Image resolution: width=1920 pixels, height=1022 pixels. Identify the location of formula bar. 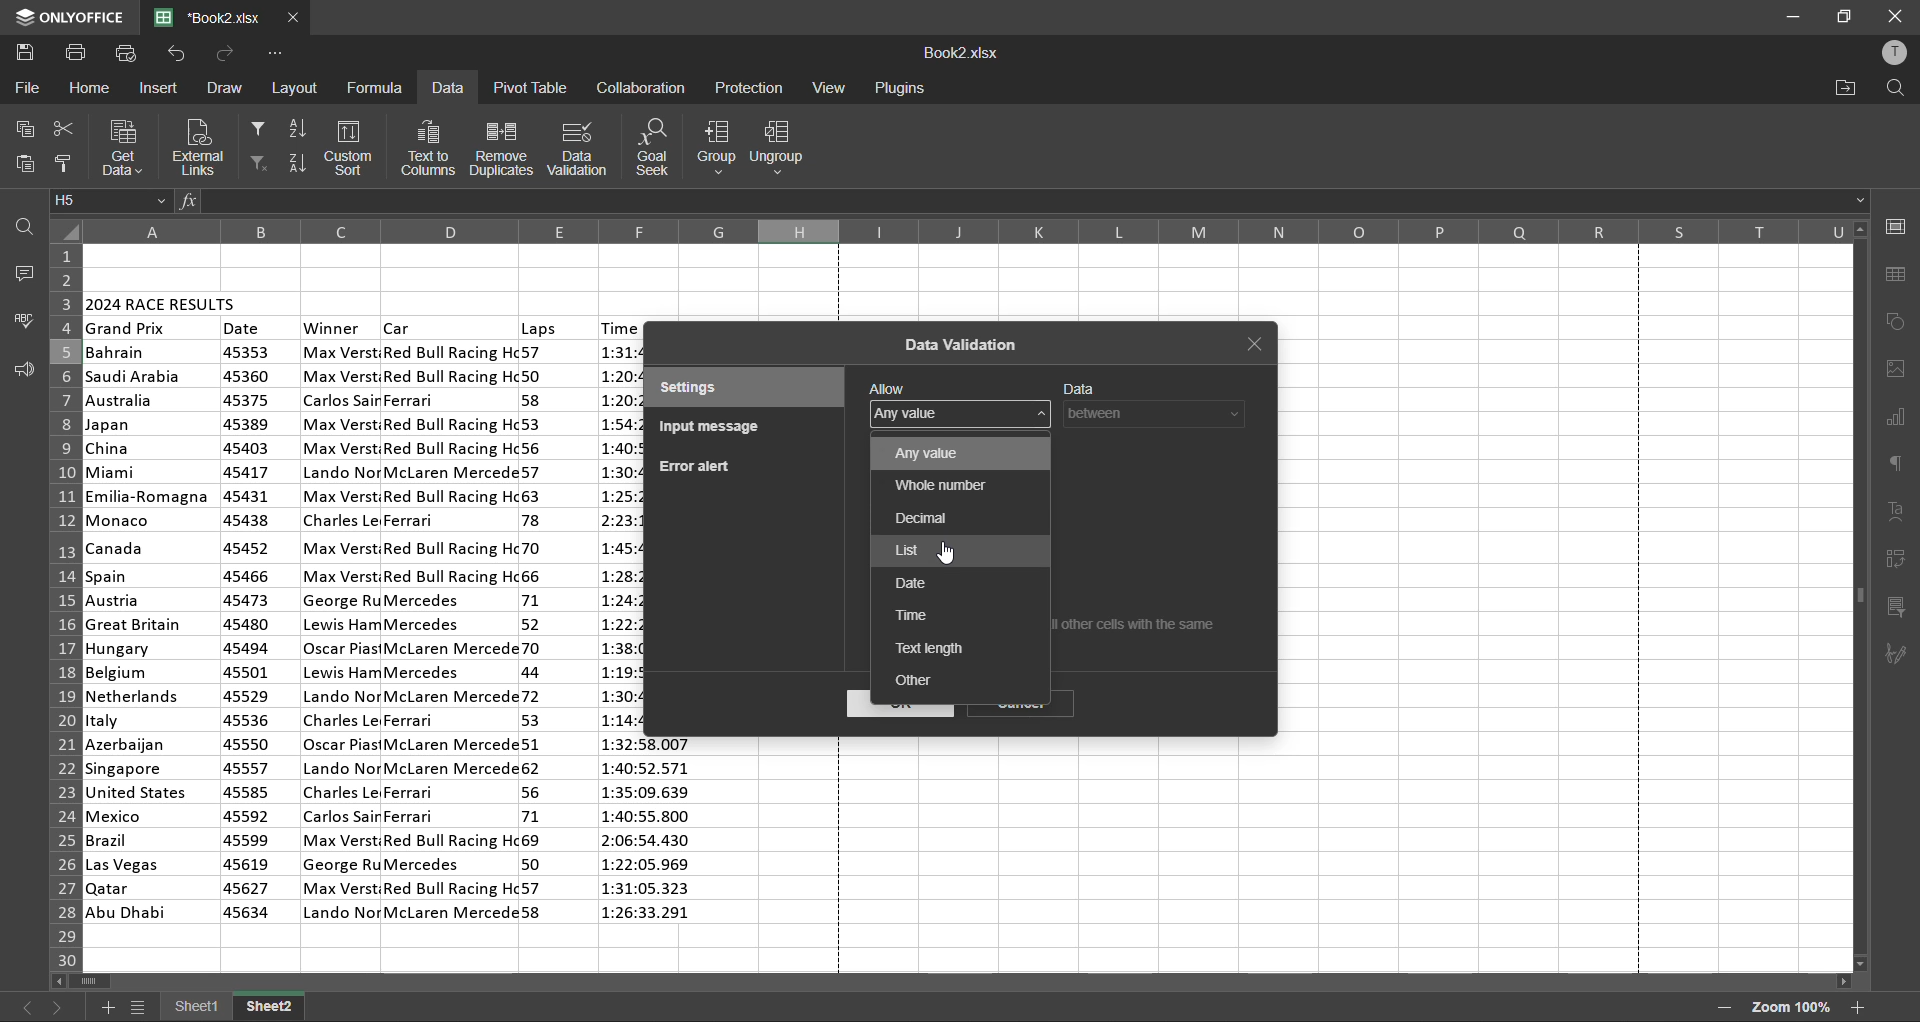
(1030, 201).